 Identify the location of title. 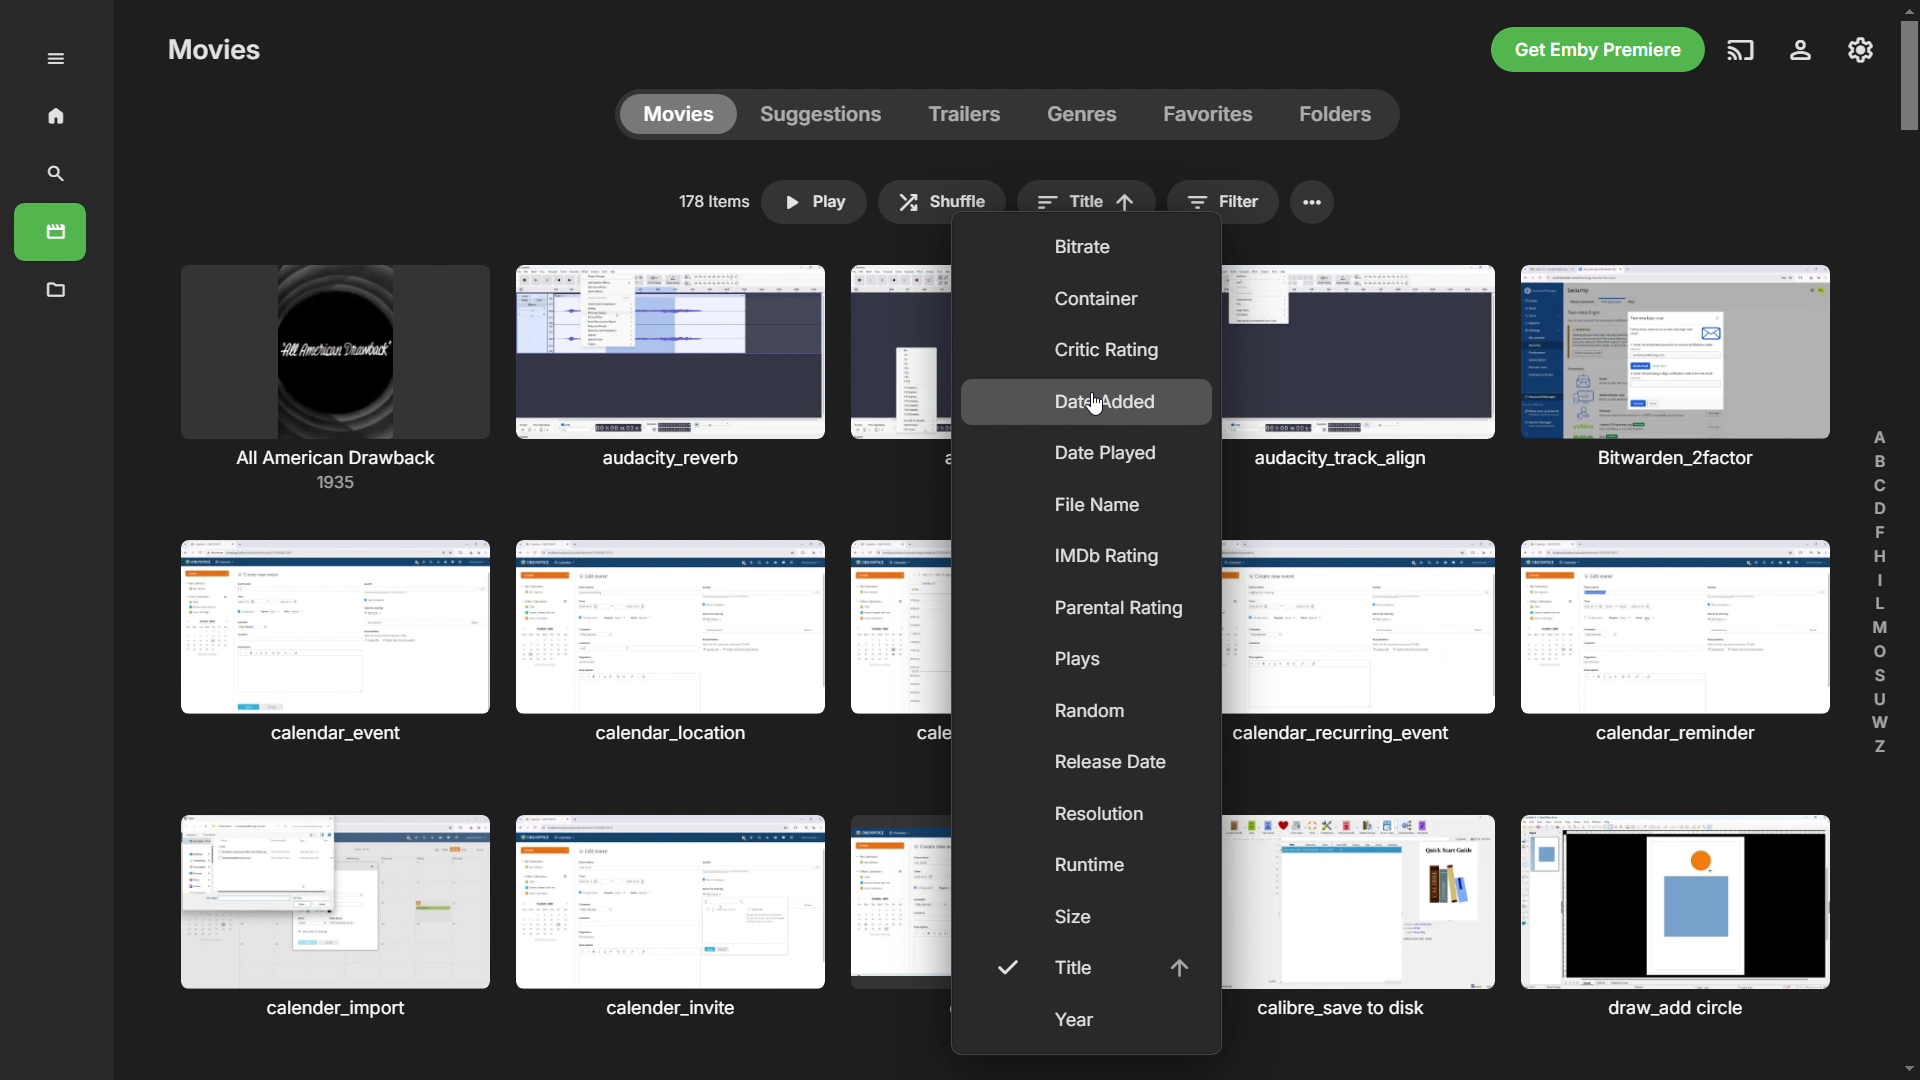
(1085, 963).